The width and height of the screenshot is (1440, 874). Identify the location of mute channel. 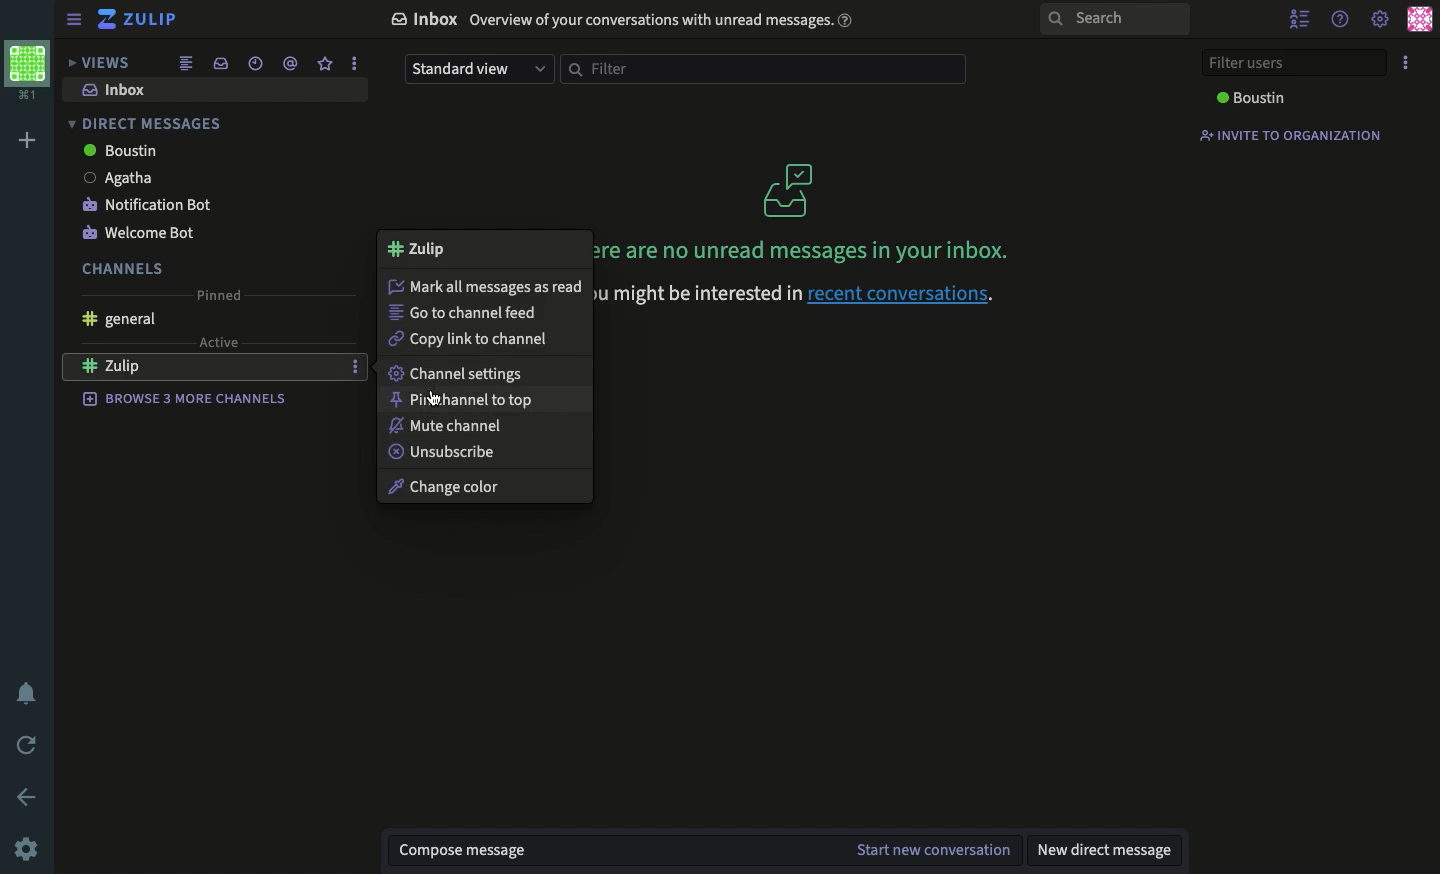
(450, 427).